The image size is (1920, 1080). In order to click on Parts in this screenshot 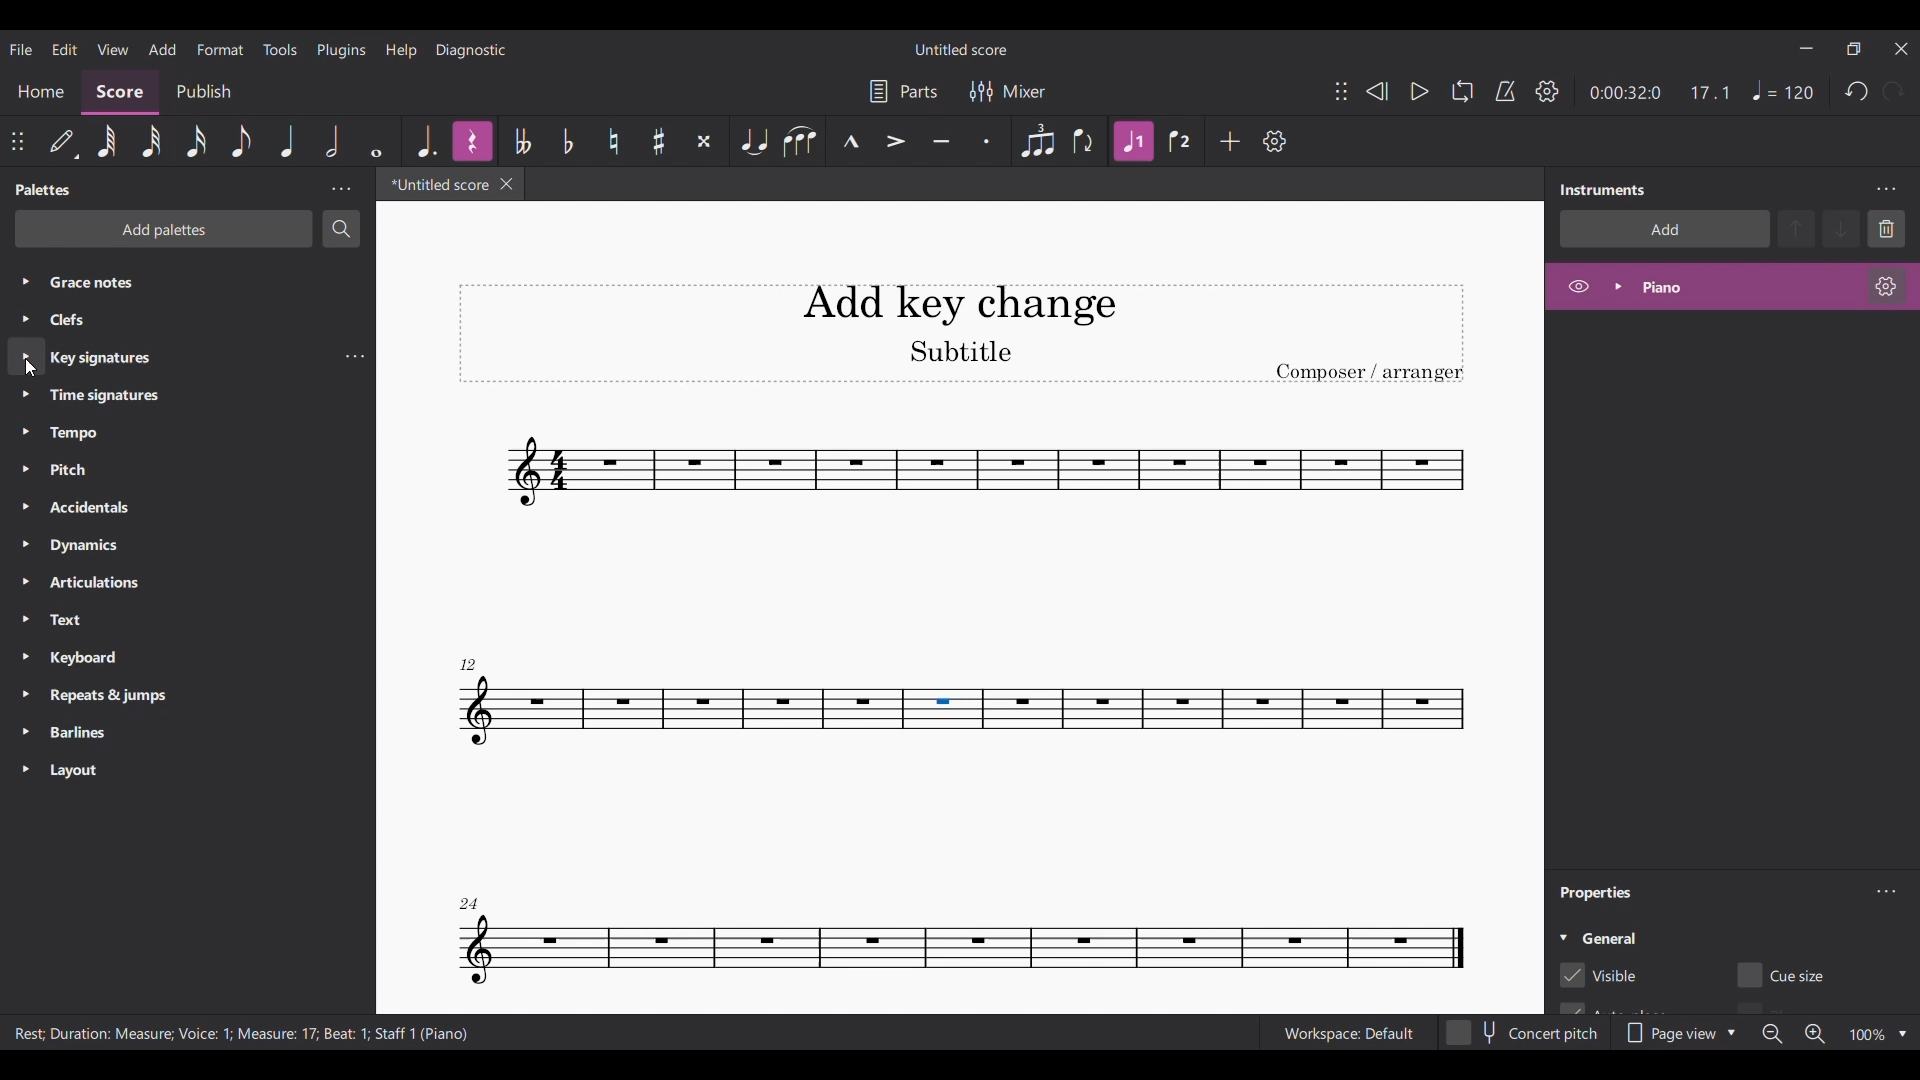, I will do `click(902, 91)`.